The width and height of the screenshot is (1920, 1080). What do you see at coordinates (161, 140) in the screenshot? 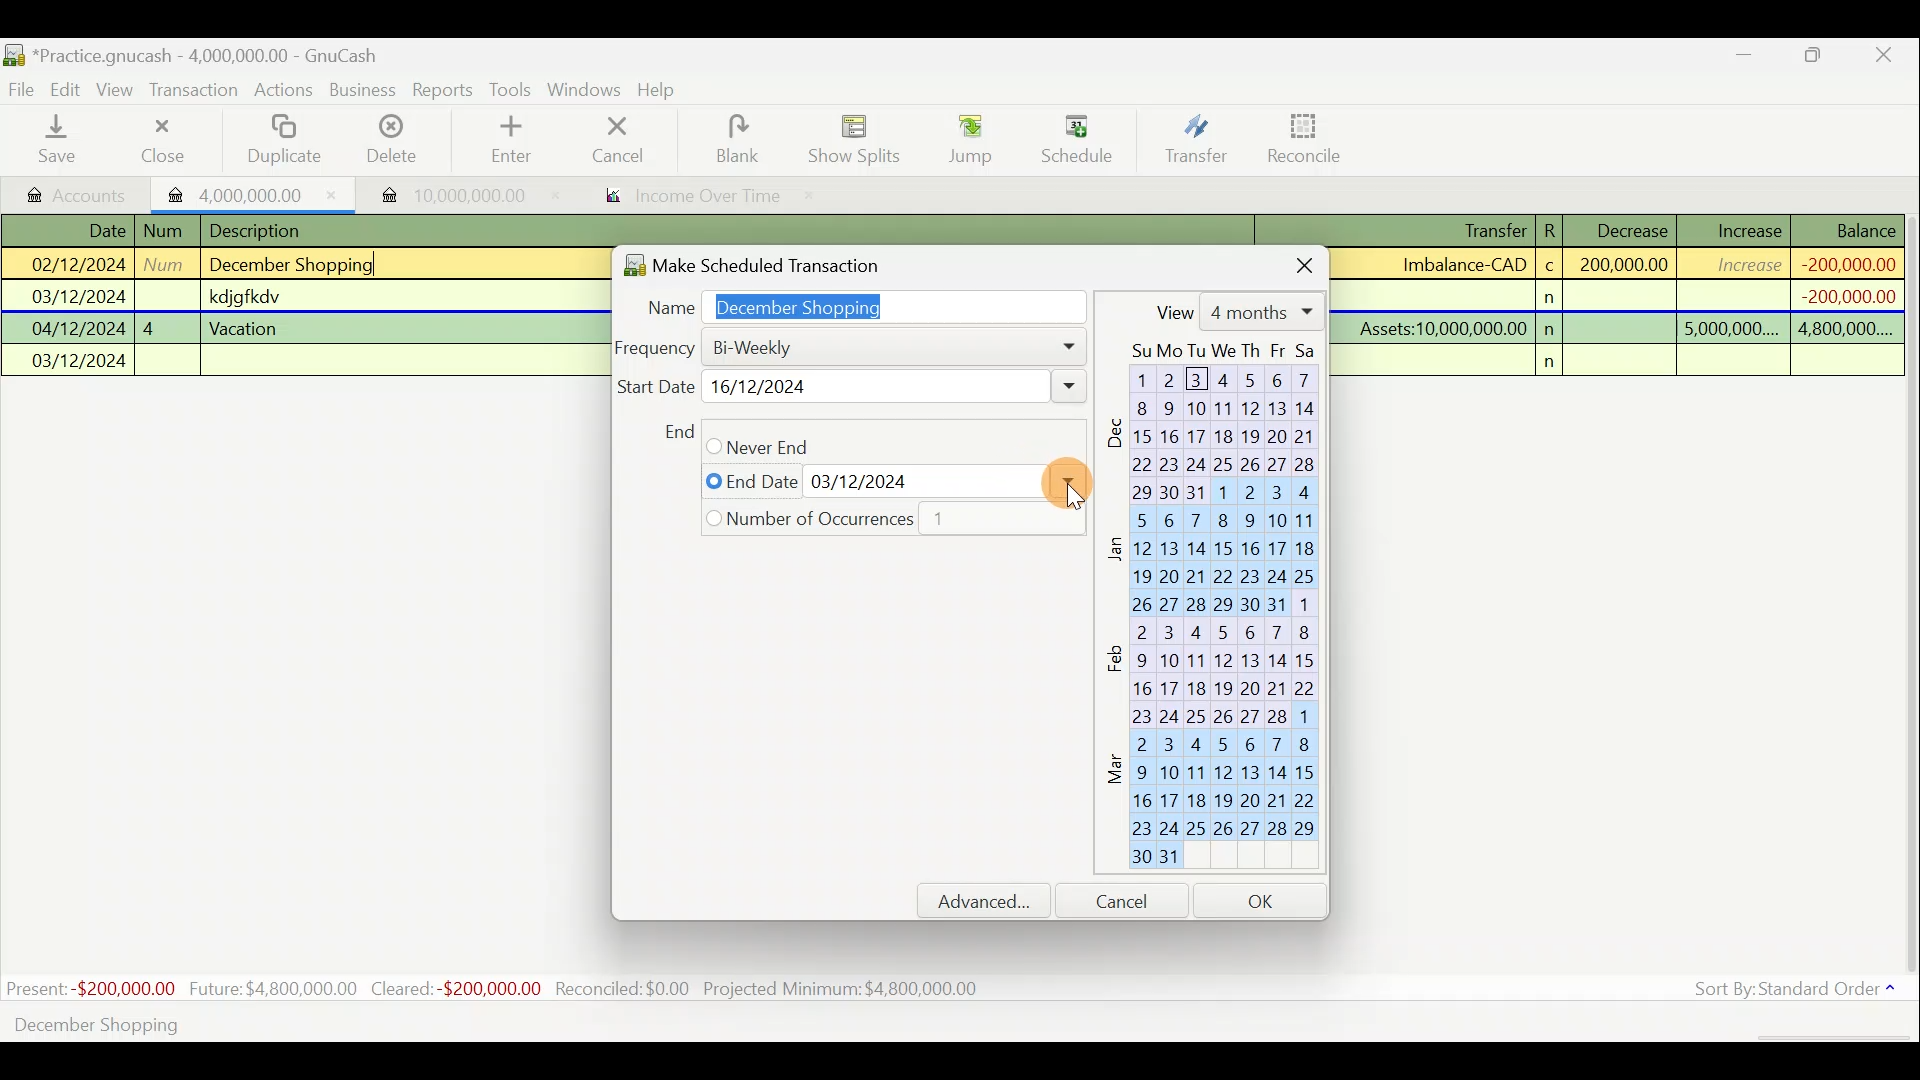
I see `Close` at bounding box center [161, 140].